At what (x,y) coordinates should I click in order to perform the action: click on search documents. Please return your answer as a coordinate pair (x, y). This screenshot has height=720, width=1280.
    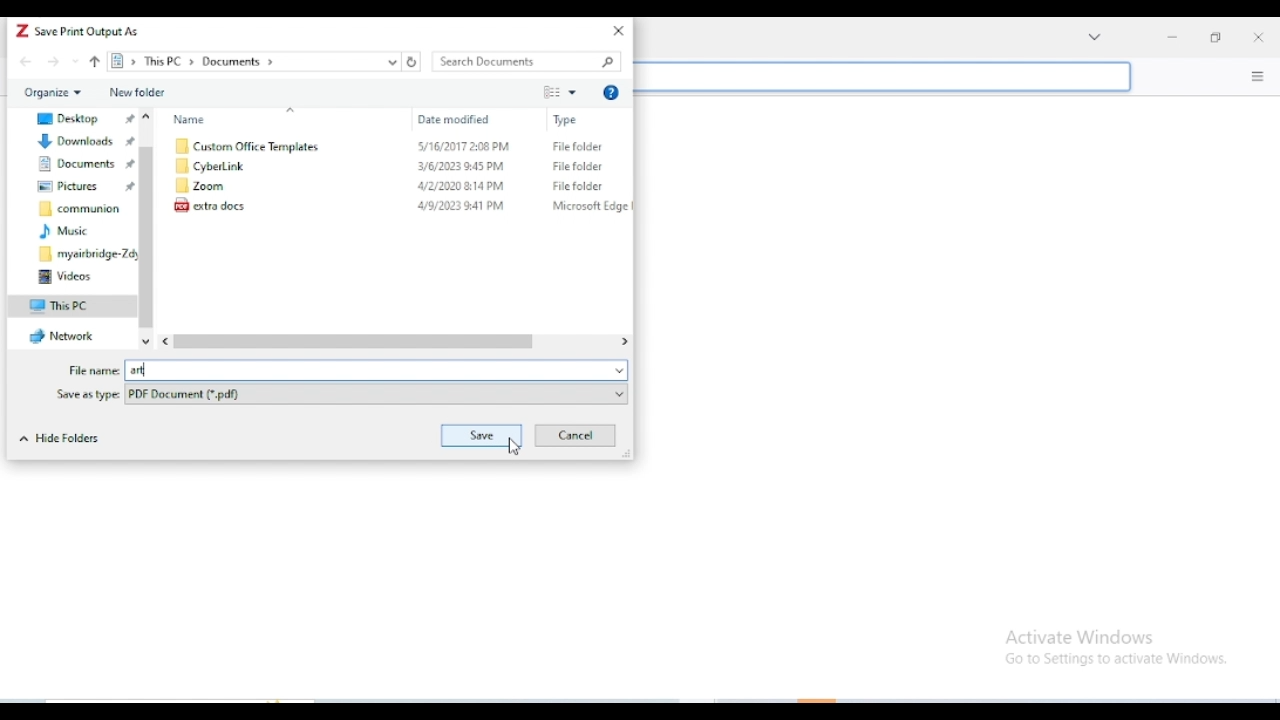
    Looking at the image, I should click on (526, 62).